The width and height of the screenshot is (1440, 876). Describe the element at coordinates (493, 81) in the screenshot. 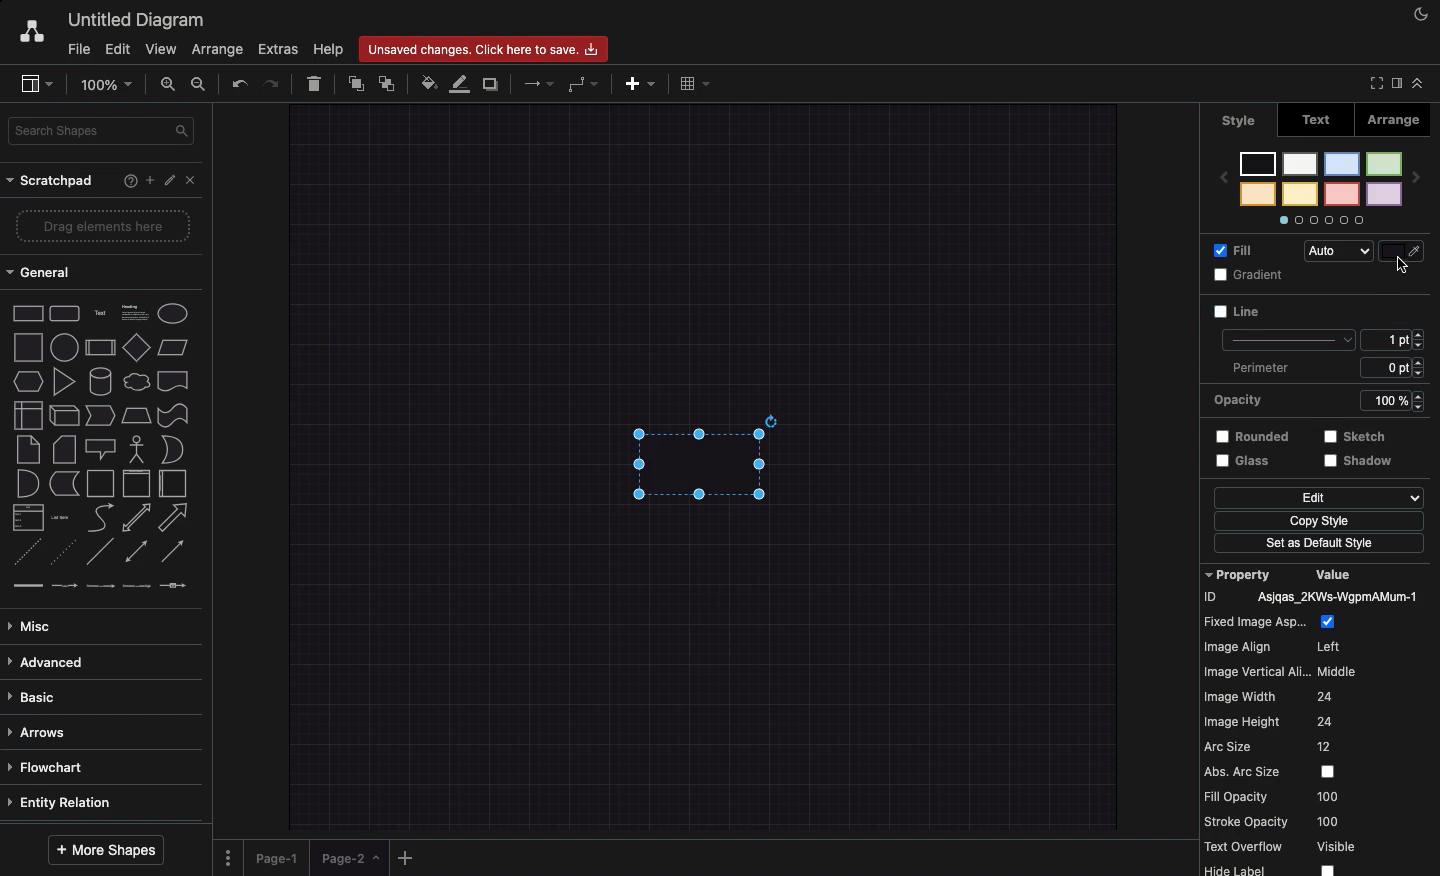

I see `Duplicate` at that location.